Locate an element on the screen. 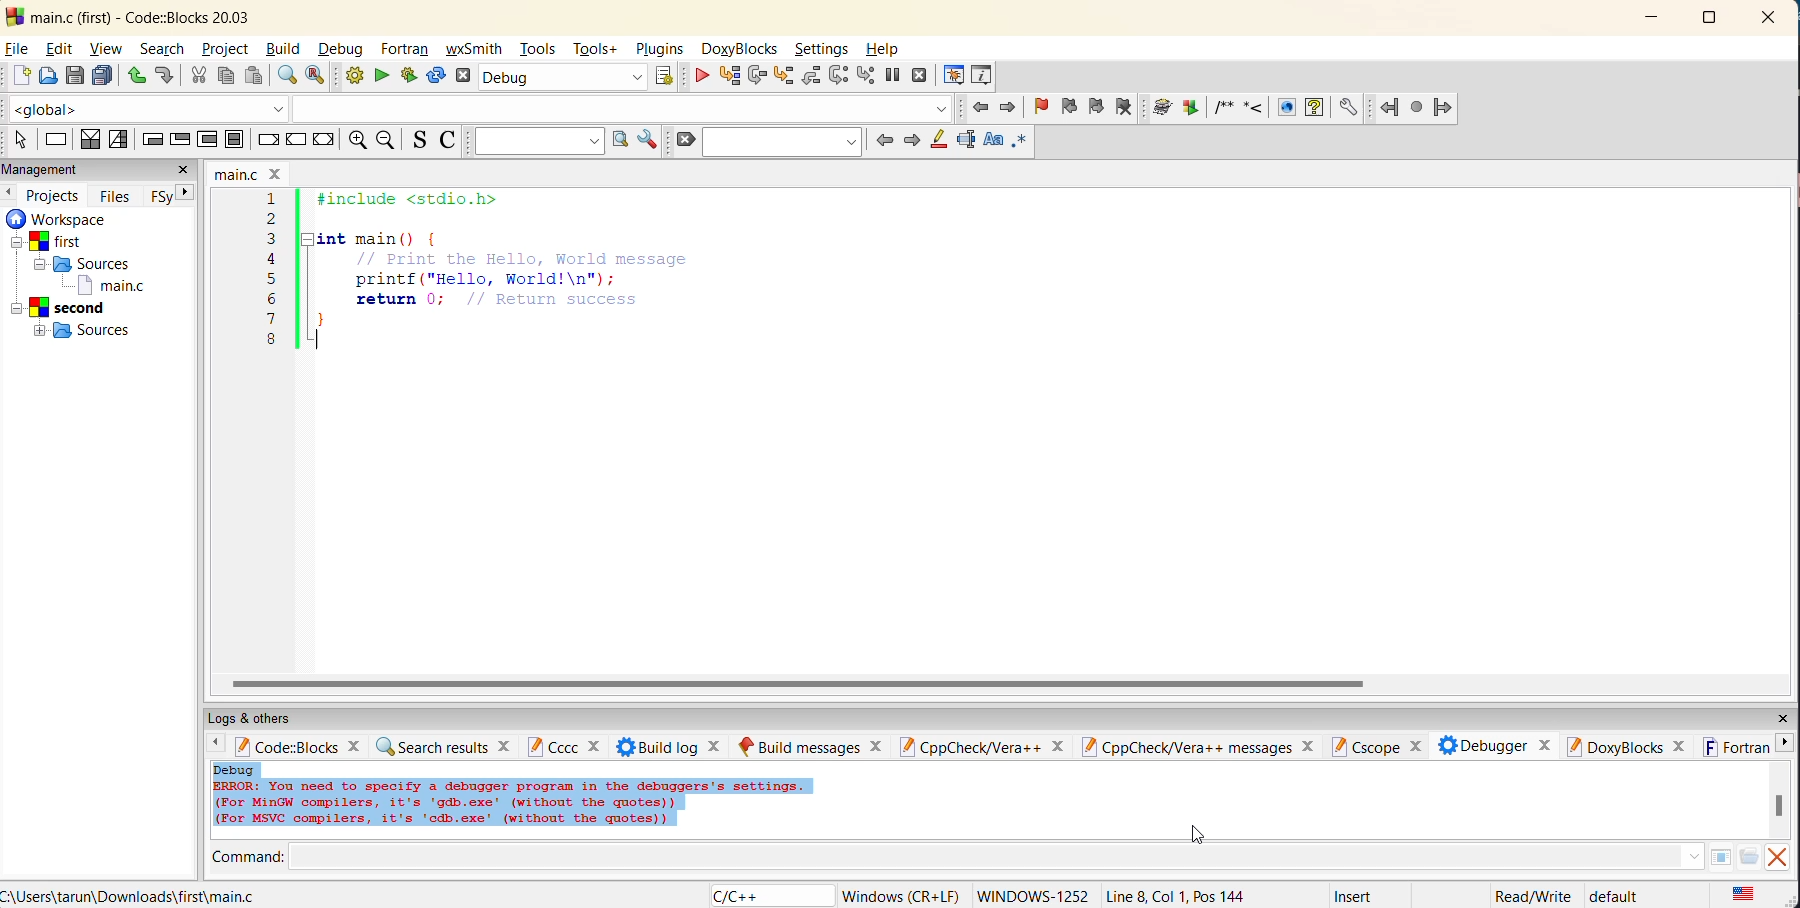 The image size is (1800, 908). selected text is located at coordinates (968, 141).